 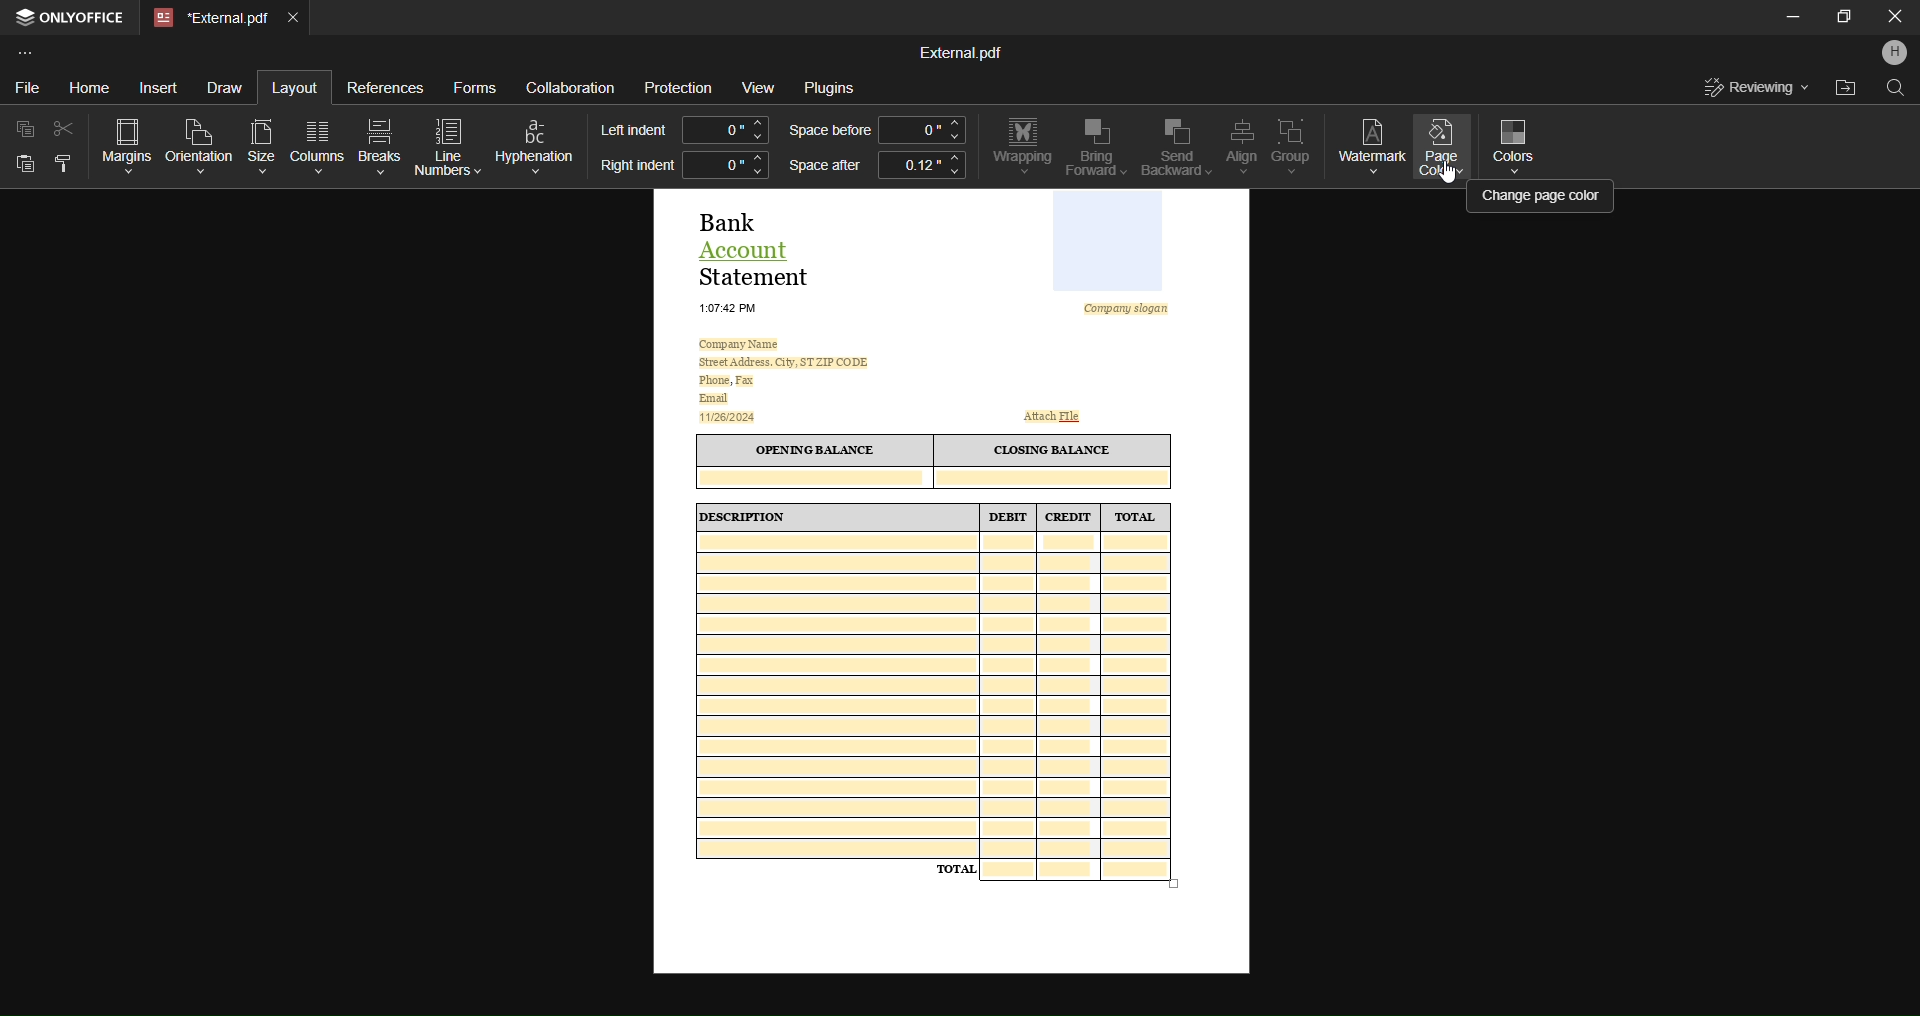 What do you see at coordinates (1839, 21) in the screenshot?
I see `Maximize` at bounding box center [1839, 21].